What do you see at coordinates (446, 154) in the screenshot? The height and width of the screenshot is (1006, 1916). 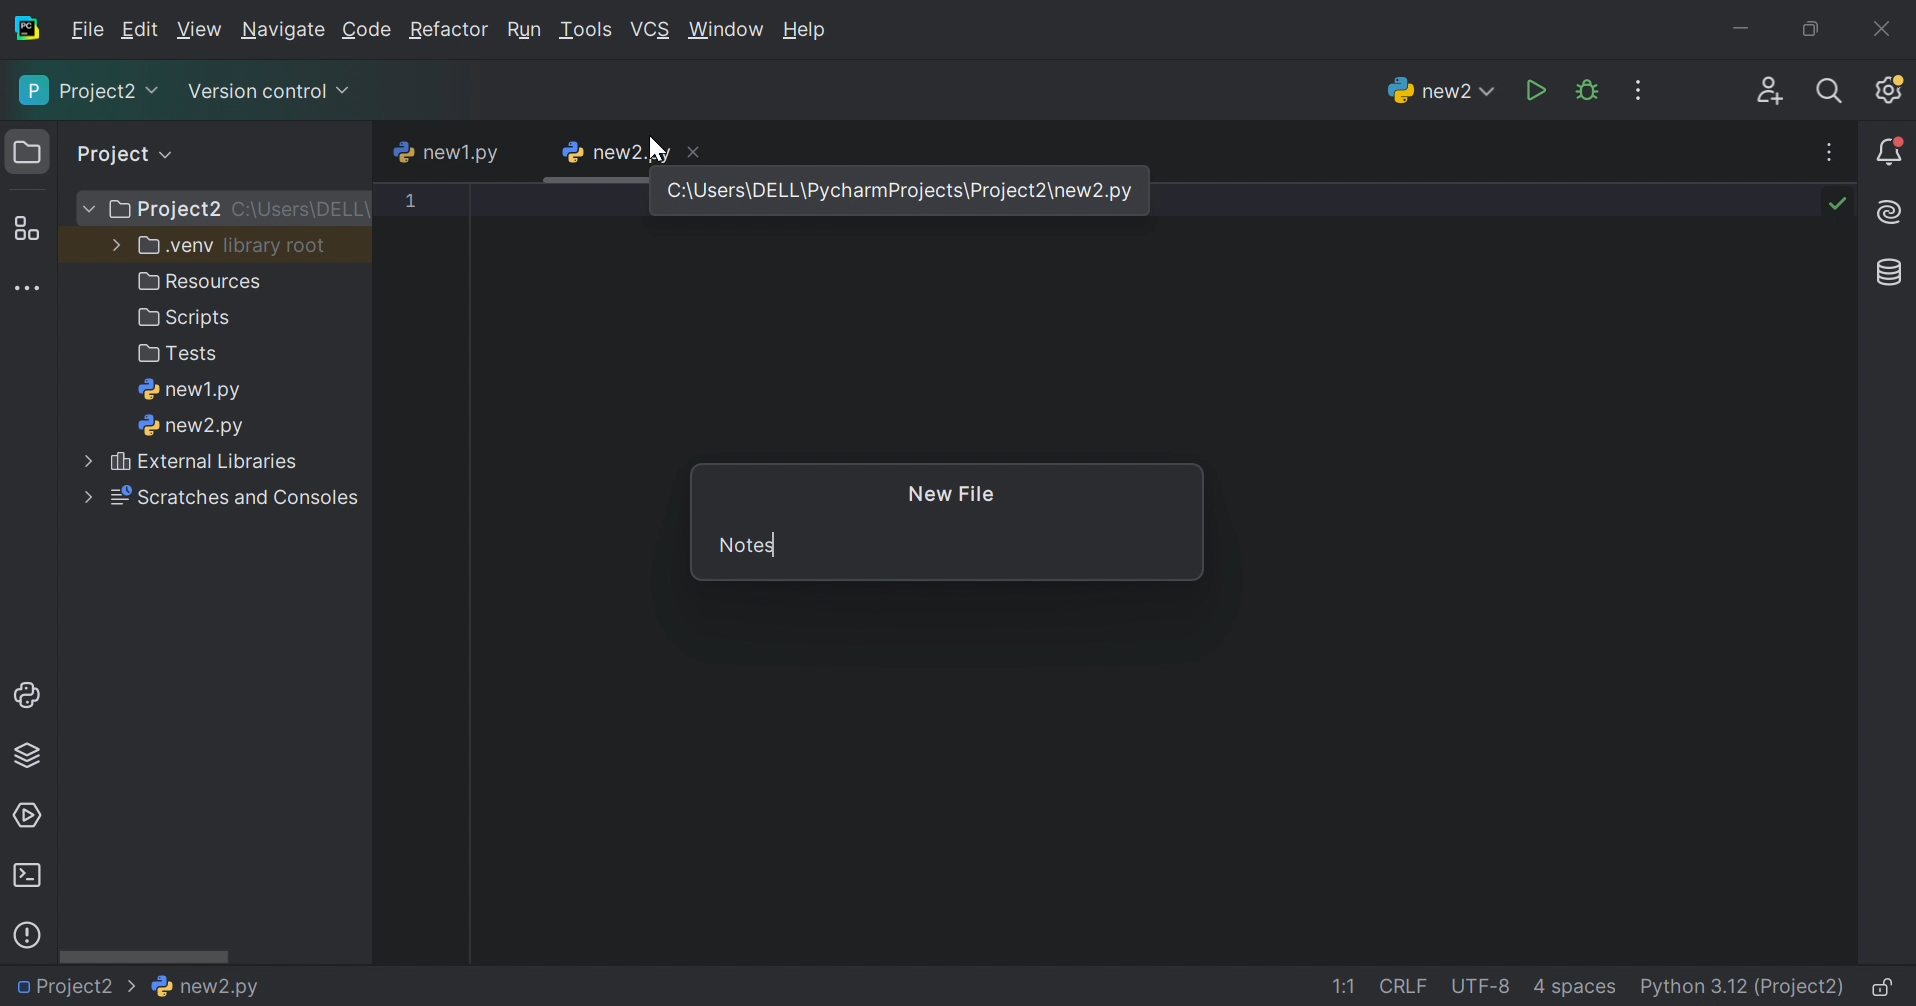 I see `new1.py` at bounding box center [446, 154].